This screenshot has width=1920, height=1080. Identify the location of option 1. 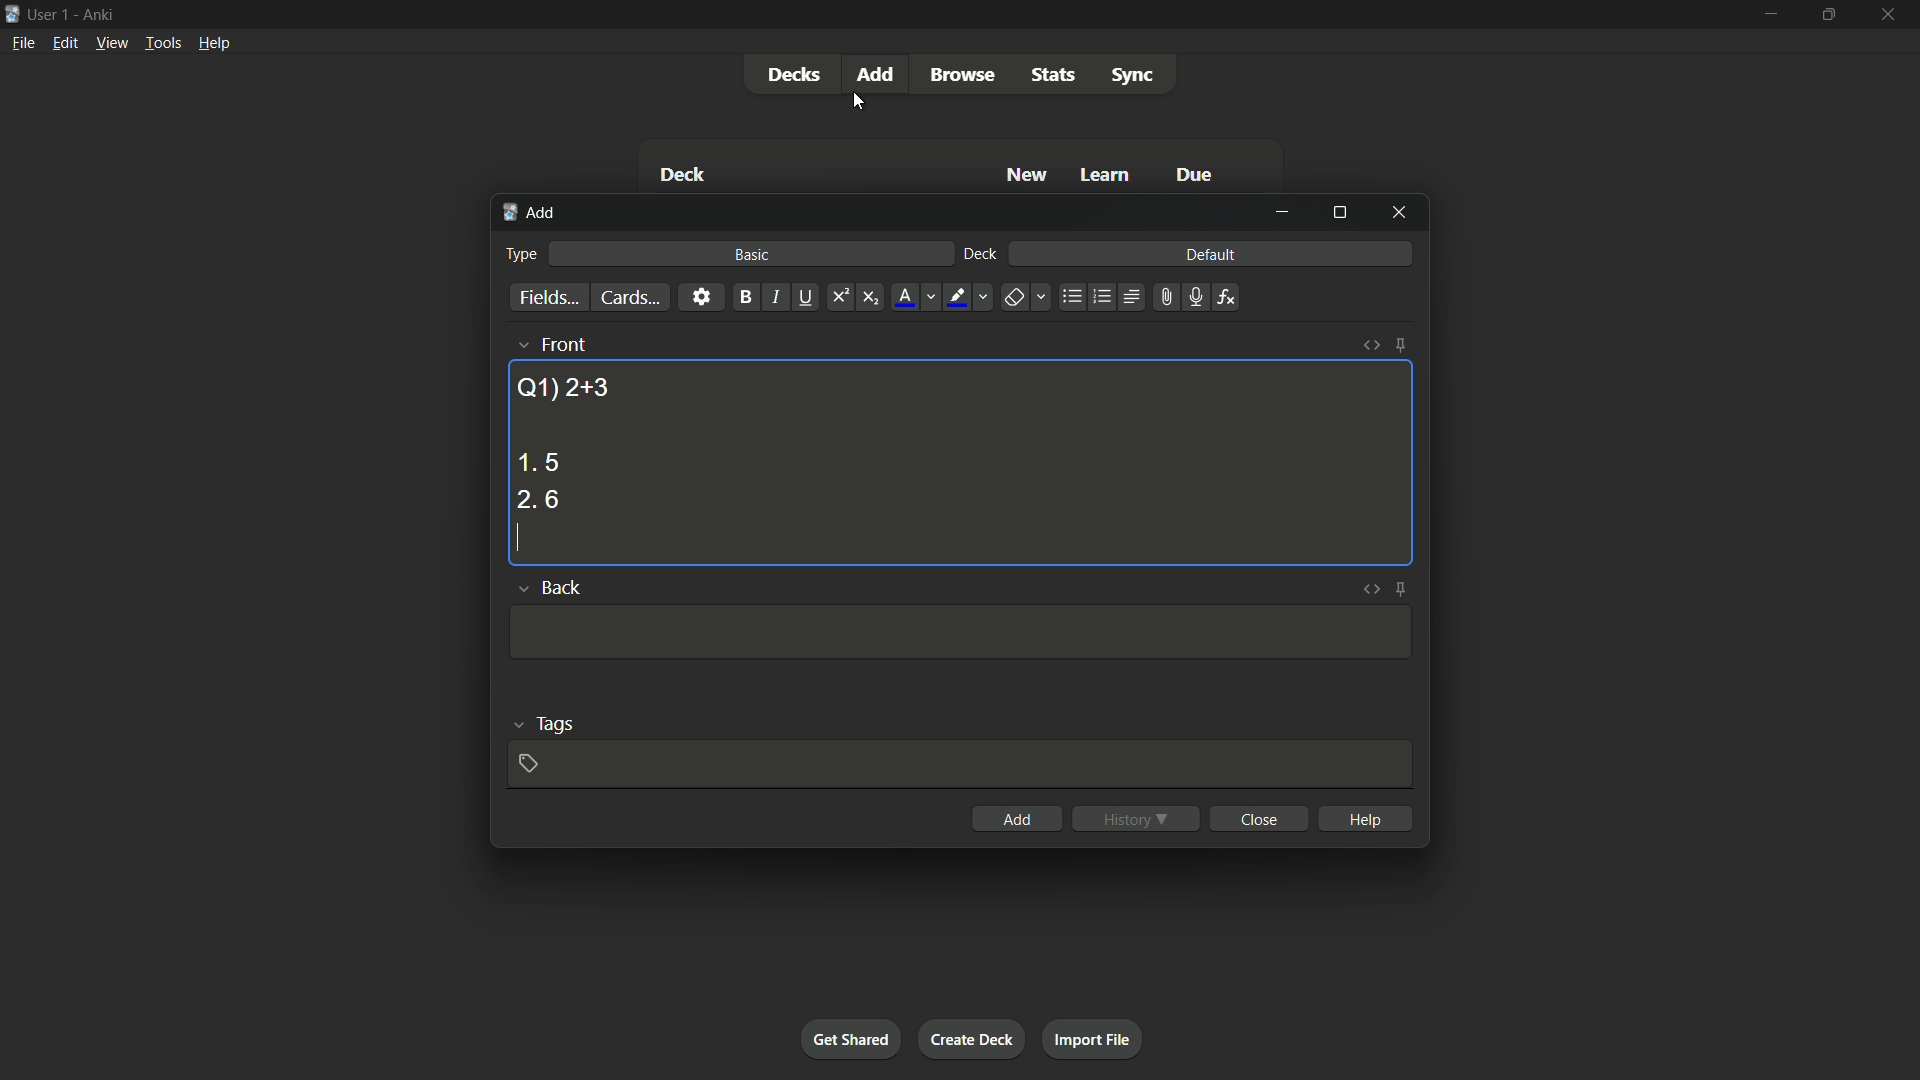
(538, 462).